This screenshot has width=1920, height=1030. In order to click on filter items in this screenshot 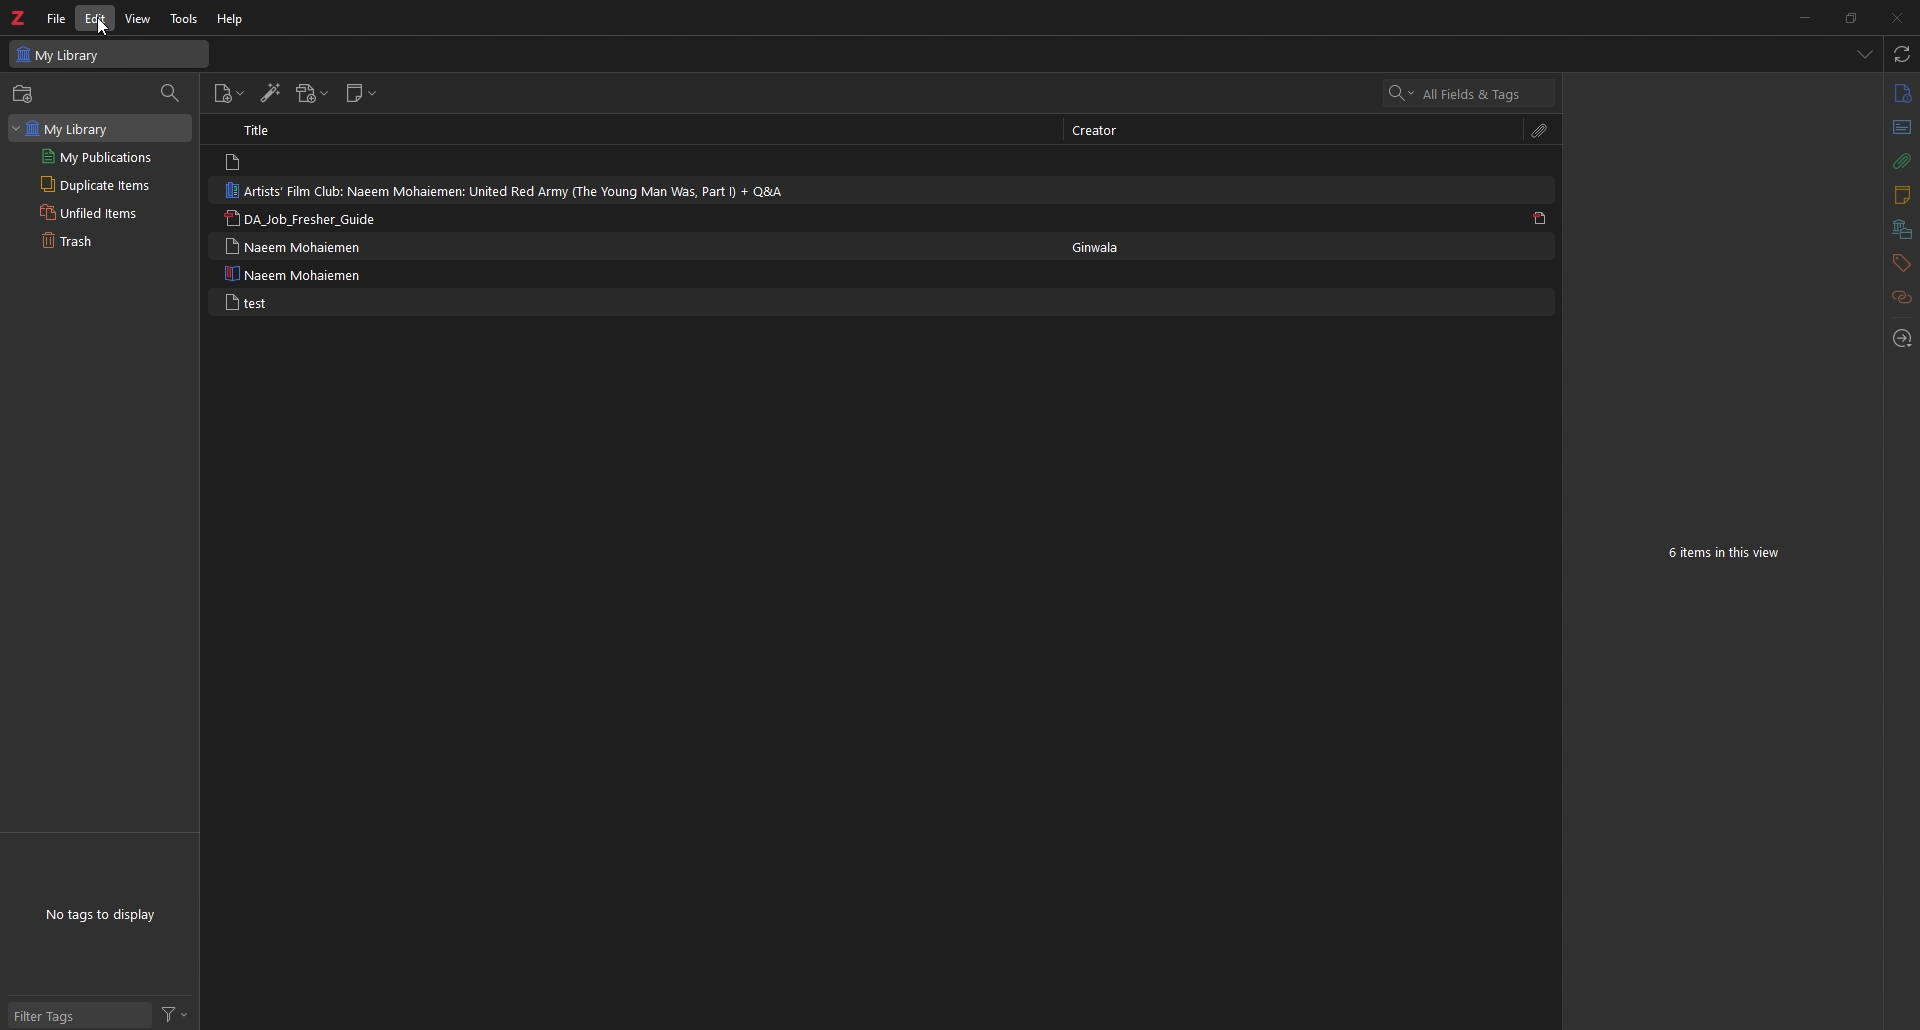, I will do `click(174, 94)`.